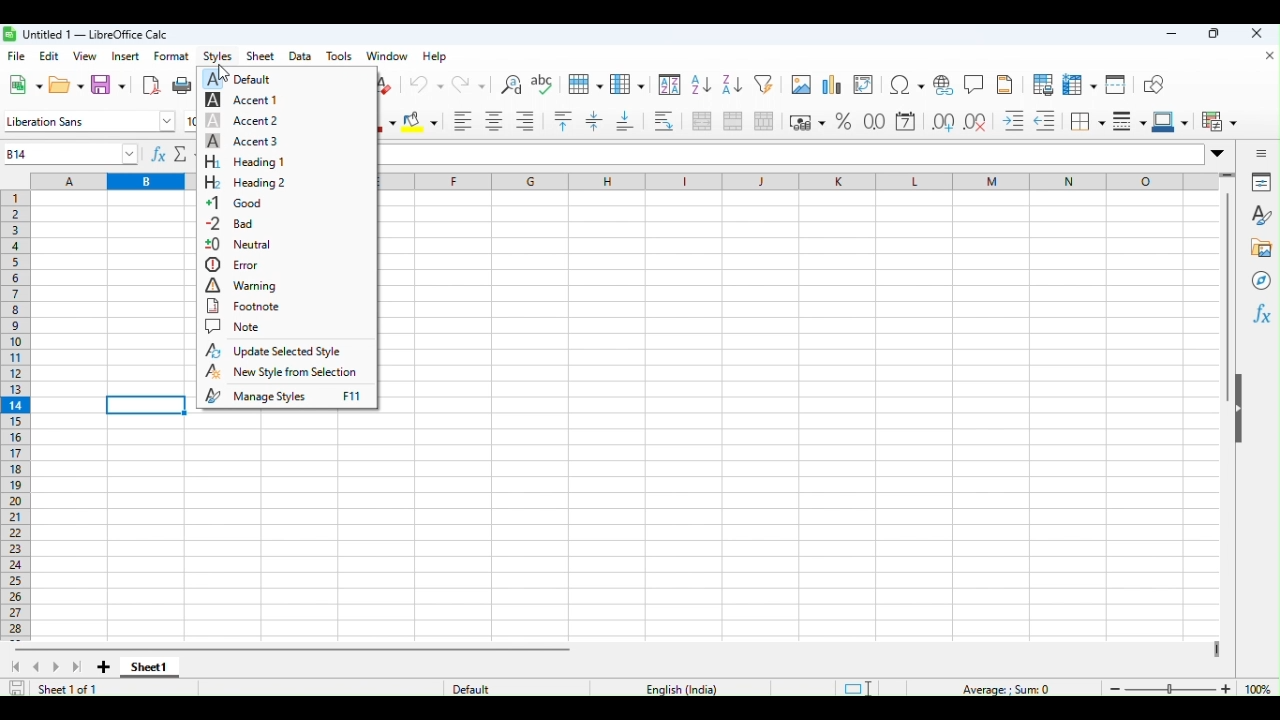 This screenshot has height=720, width=1280. I want to click on Data, so click(302, 54).